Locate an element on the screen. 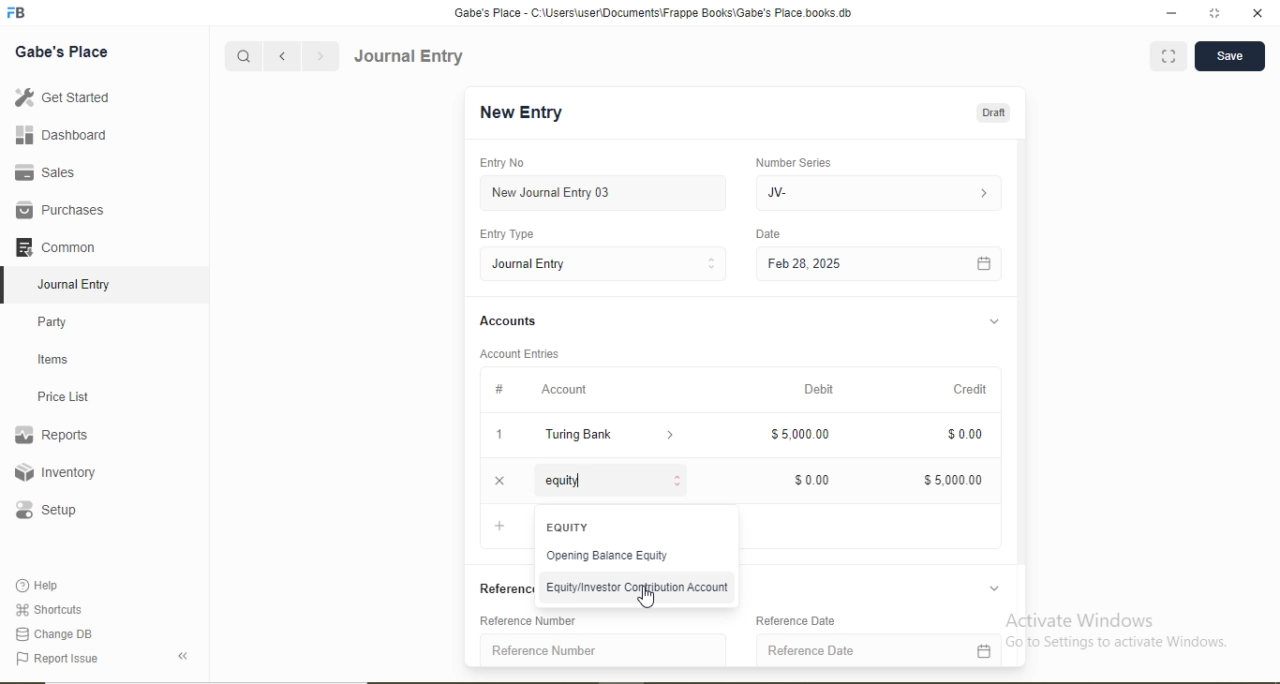  Close is located at coordinates (500, 481).